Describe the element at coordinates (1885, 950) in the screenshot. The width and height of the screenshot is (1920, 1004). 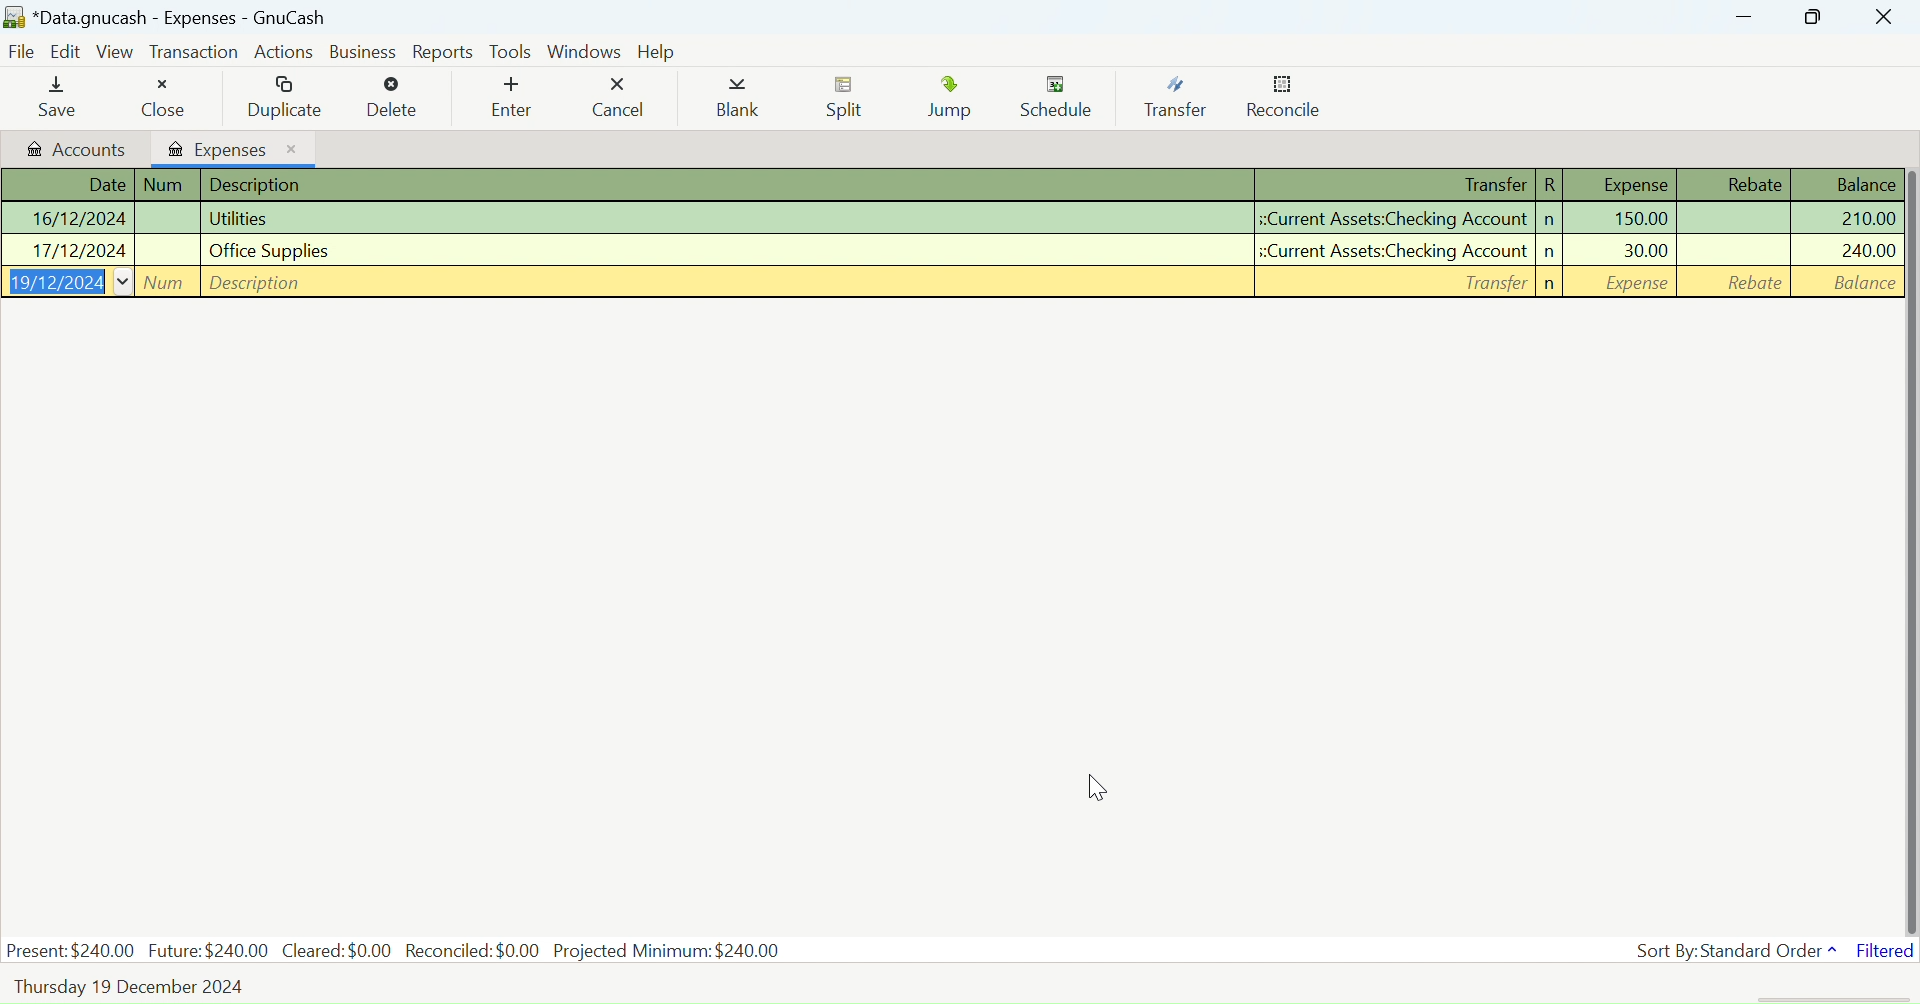
I see `Filtered` at that location.